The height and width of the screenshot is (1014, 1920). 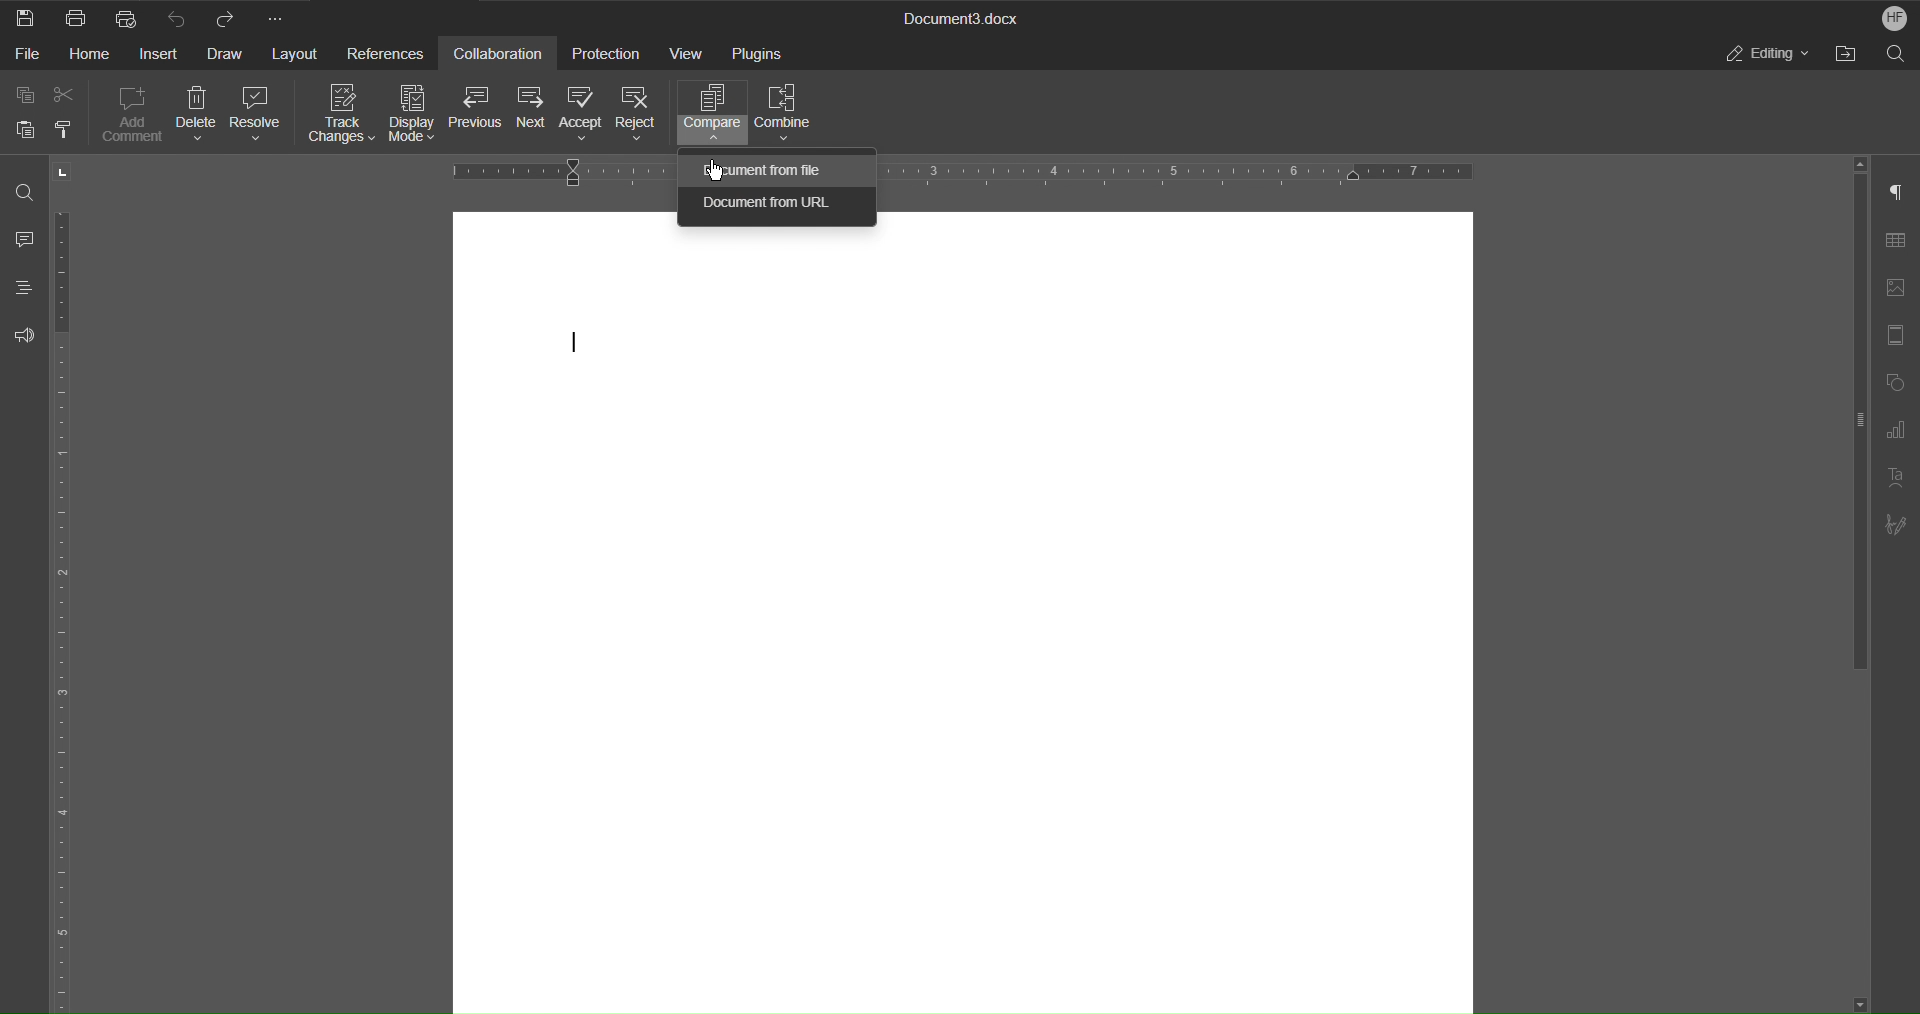 I want to click on Scroll bar, so click(x=1852, y=433).